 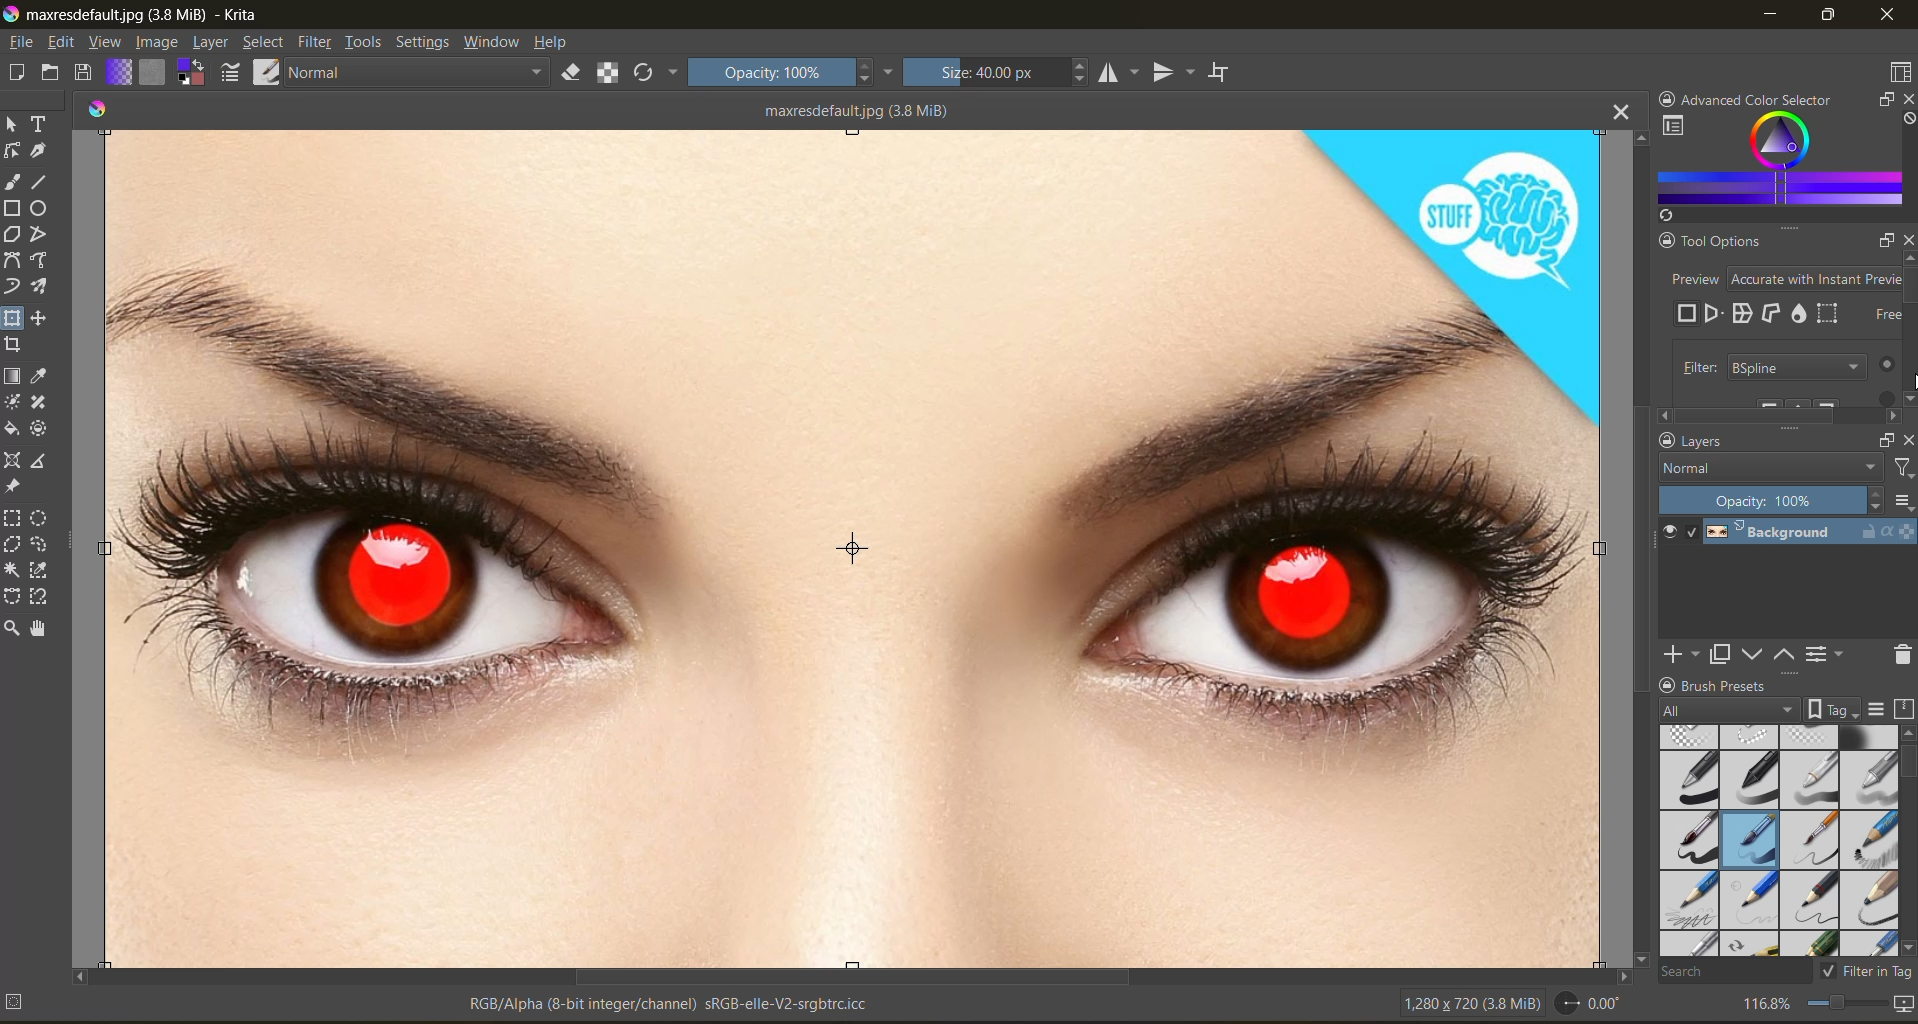 What do you see at coordinates (191, 72) in the screenshot?
I see `swap foreground background color` at bounding box center [191, 72].